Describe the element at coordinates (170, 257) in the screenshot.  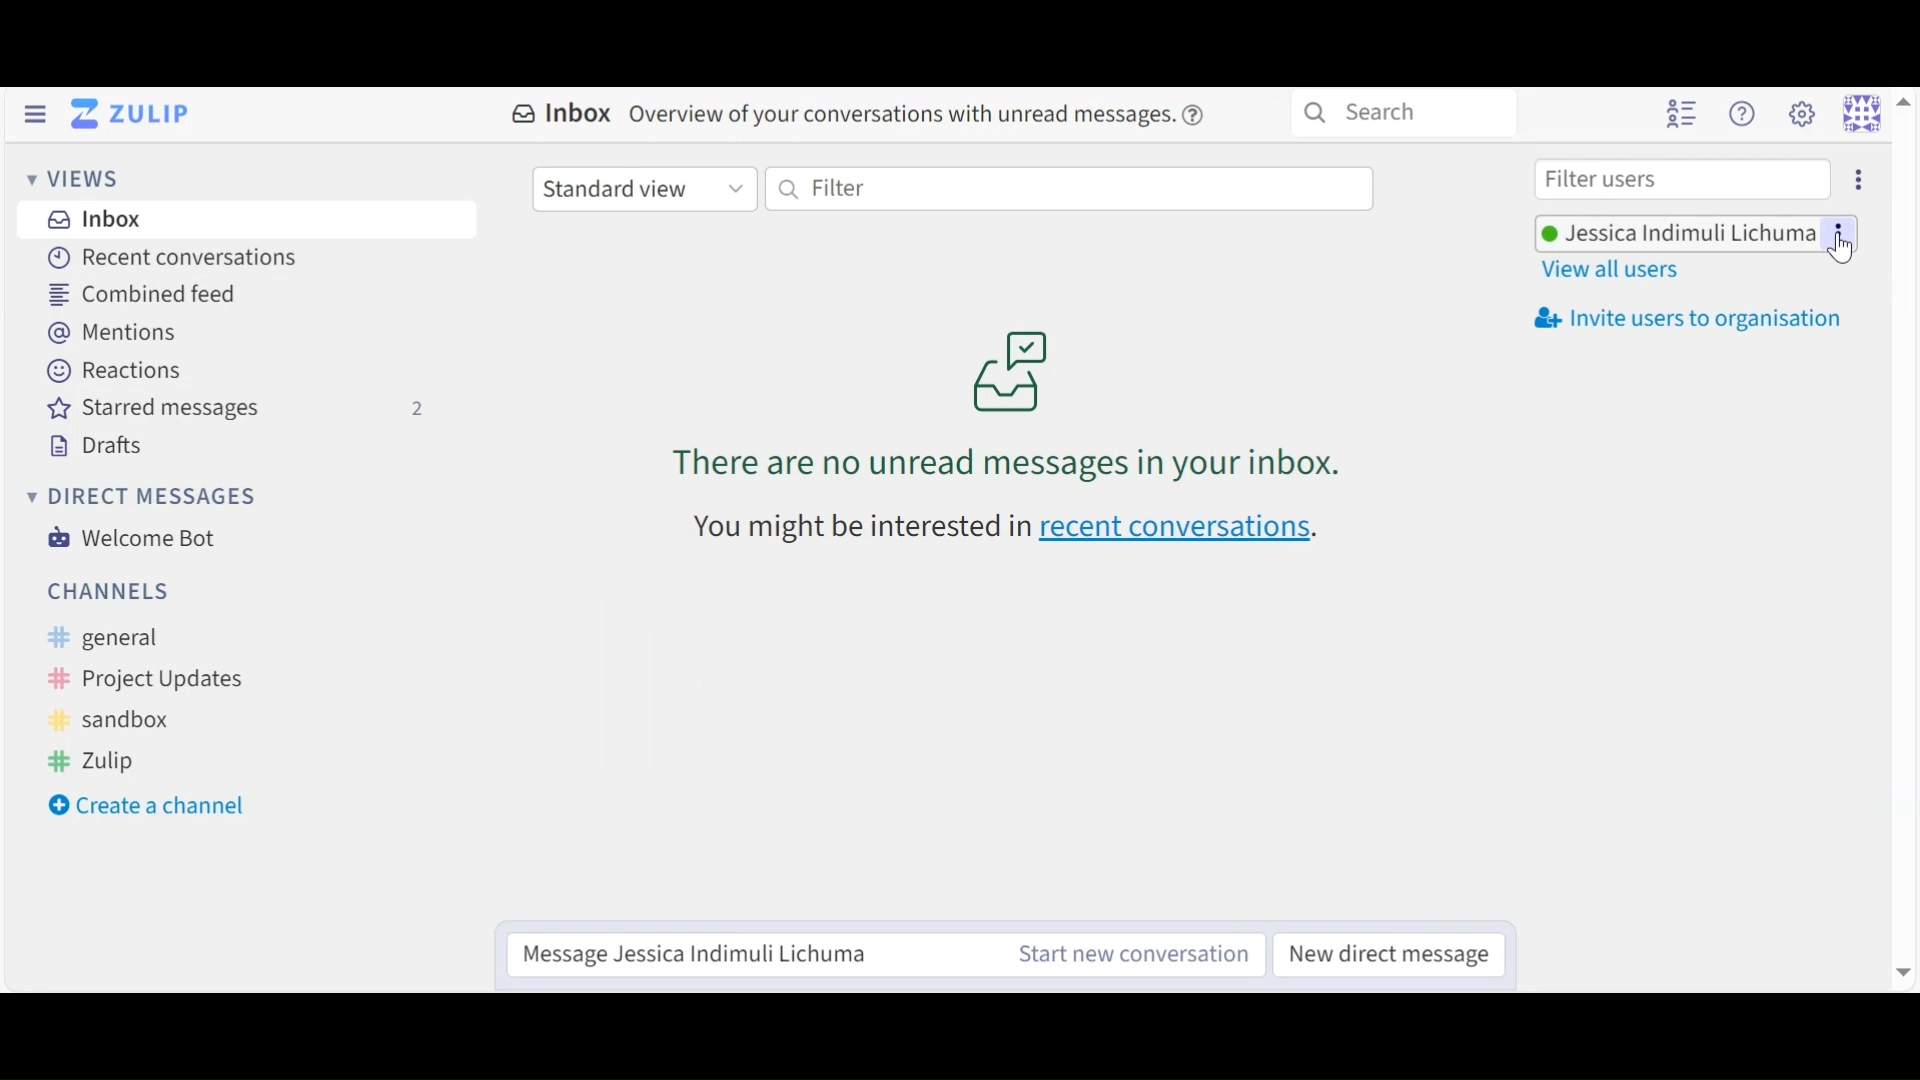
I see `Recent Conversations` at that location.